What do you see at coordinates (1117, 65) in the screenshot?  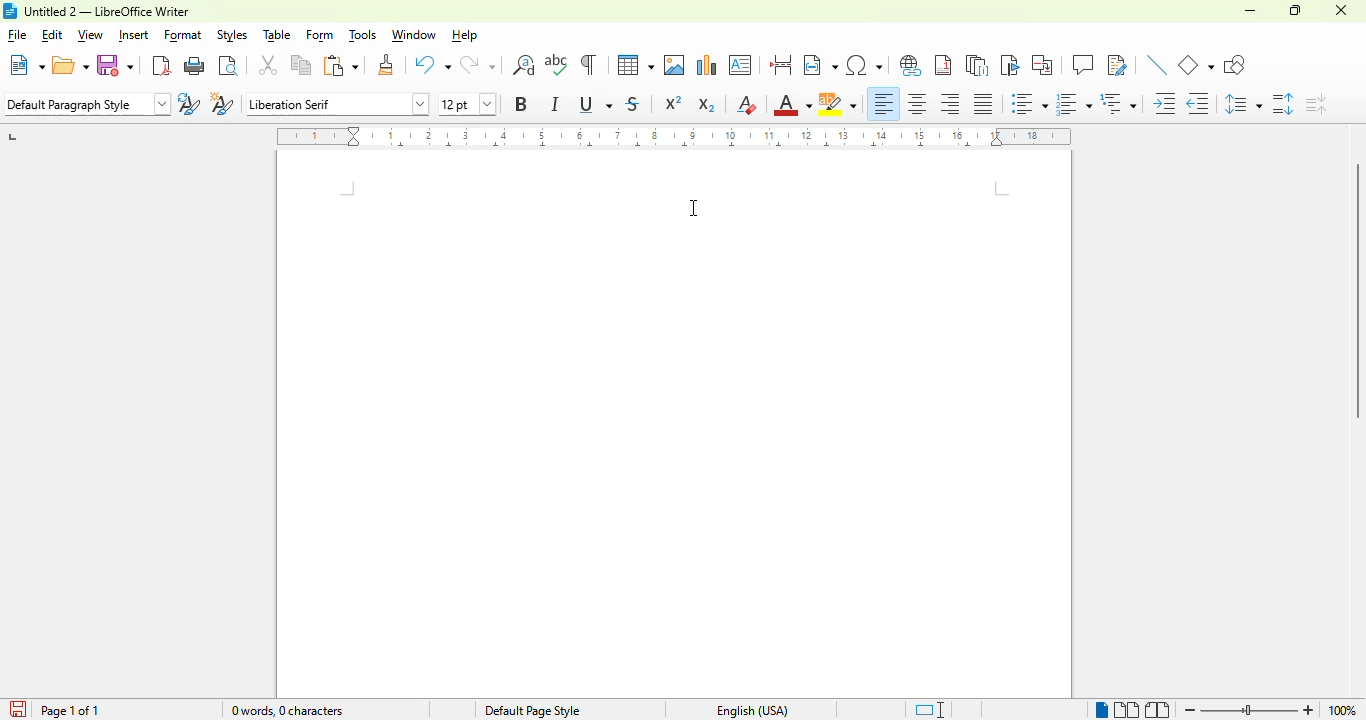 I see `show track changes functions` at bounding box center [1117, 65].